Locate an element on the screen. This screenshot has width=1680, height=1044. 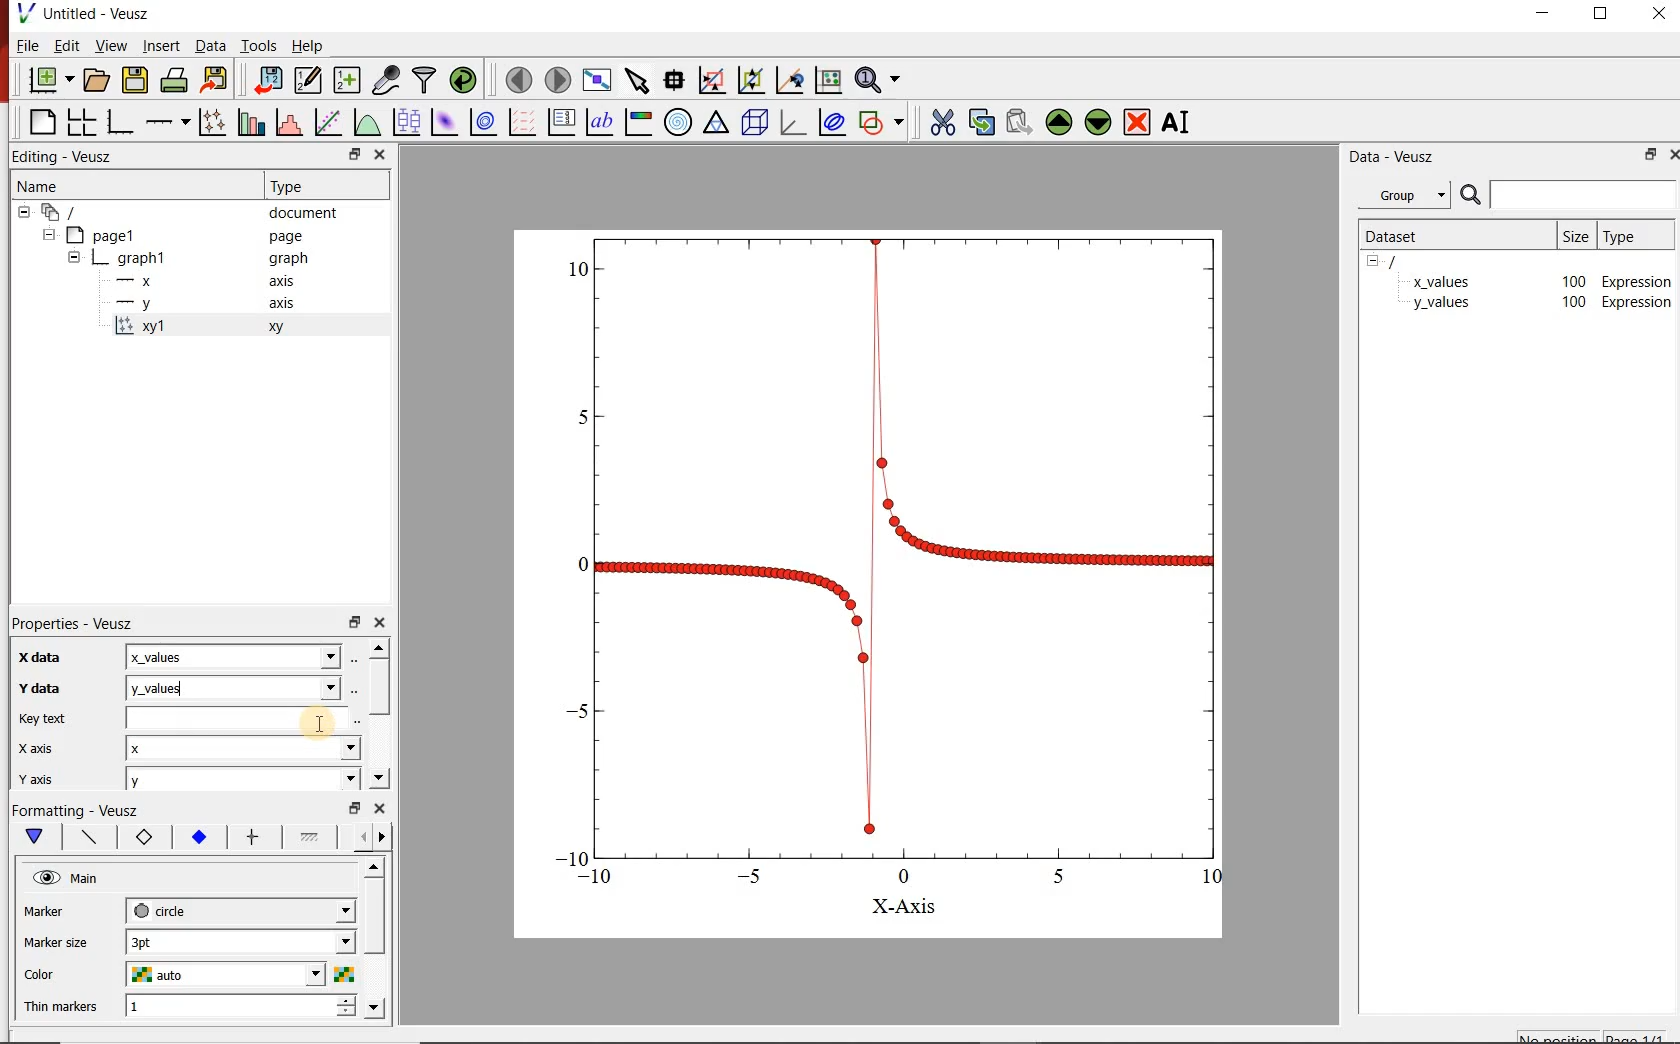
hide is located at coordinates (48, 234).